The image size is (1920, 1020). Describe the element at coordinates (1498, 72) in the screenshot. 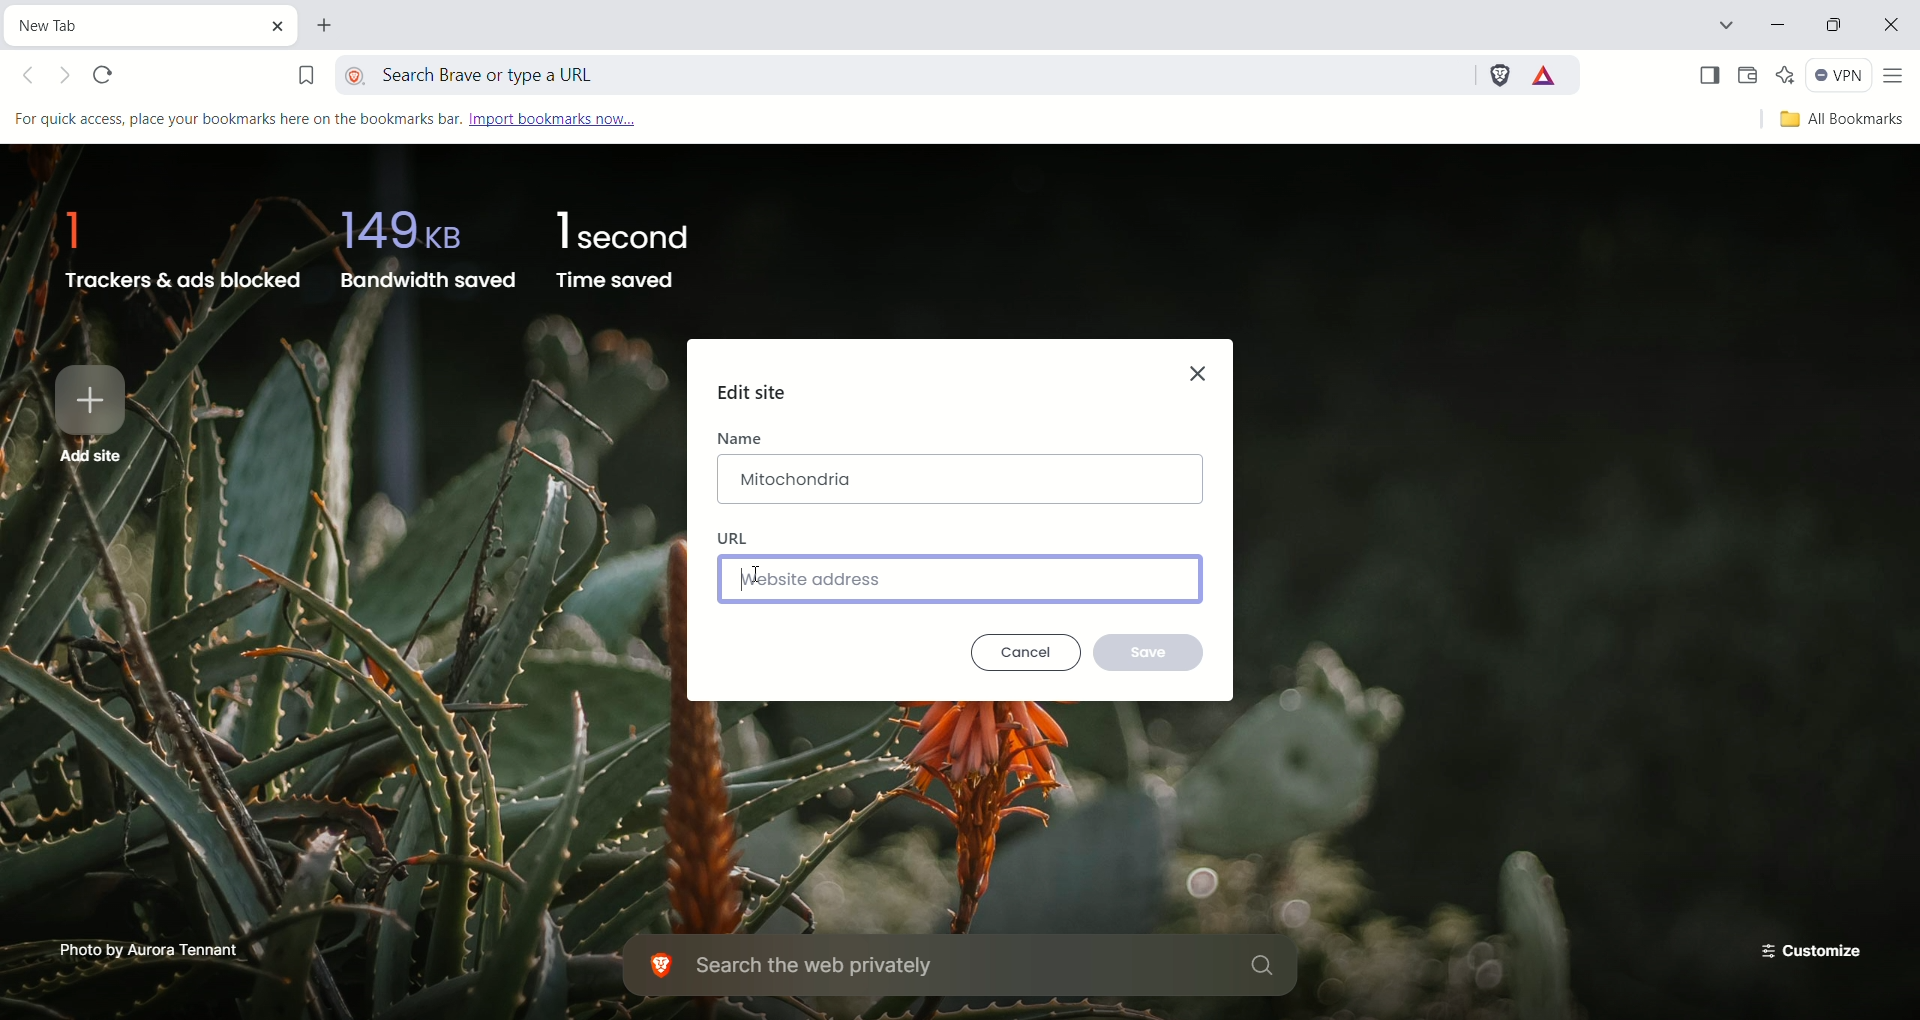

I see `brave shields` at that location.